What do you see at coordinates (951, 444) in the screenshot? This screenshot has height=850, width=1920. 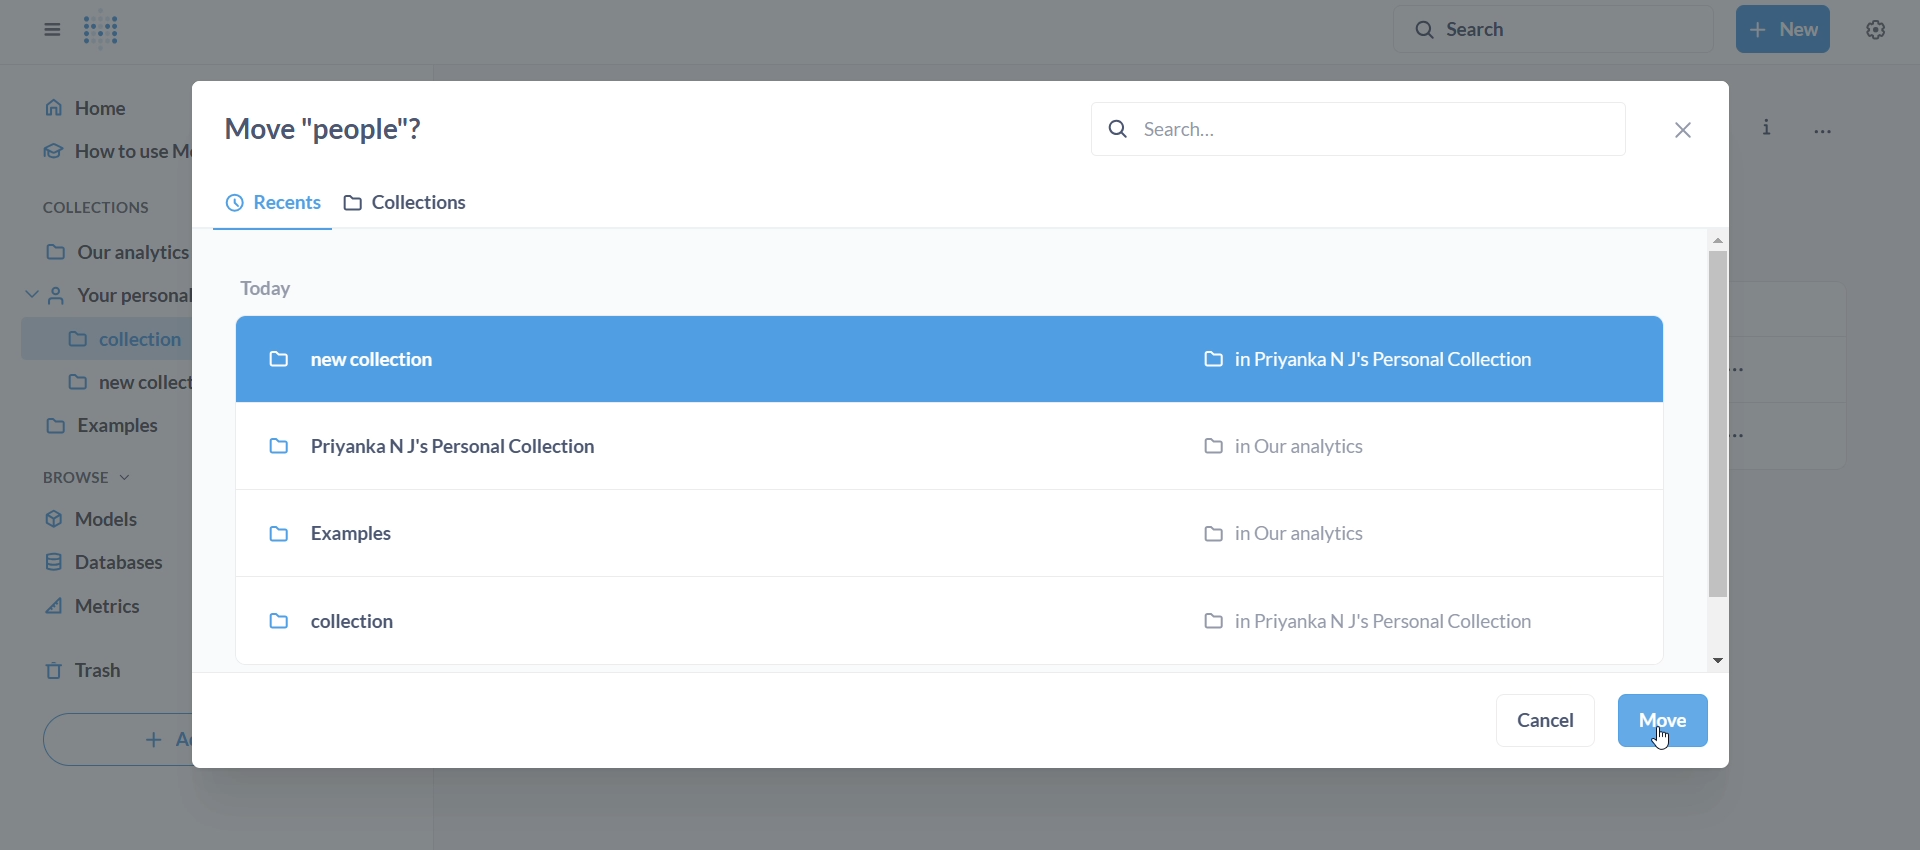 I see `Priyanka N J's Personal Collection` at bounding box center [951, 444].